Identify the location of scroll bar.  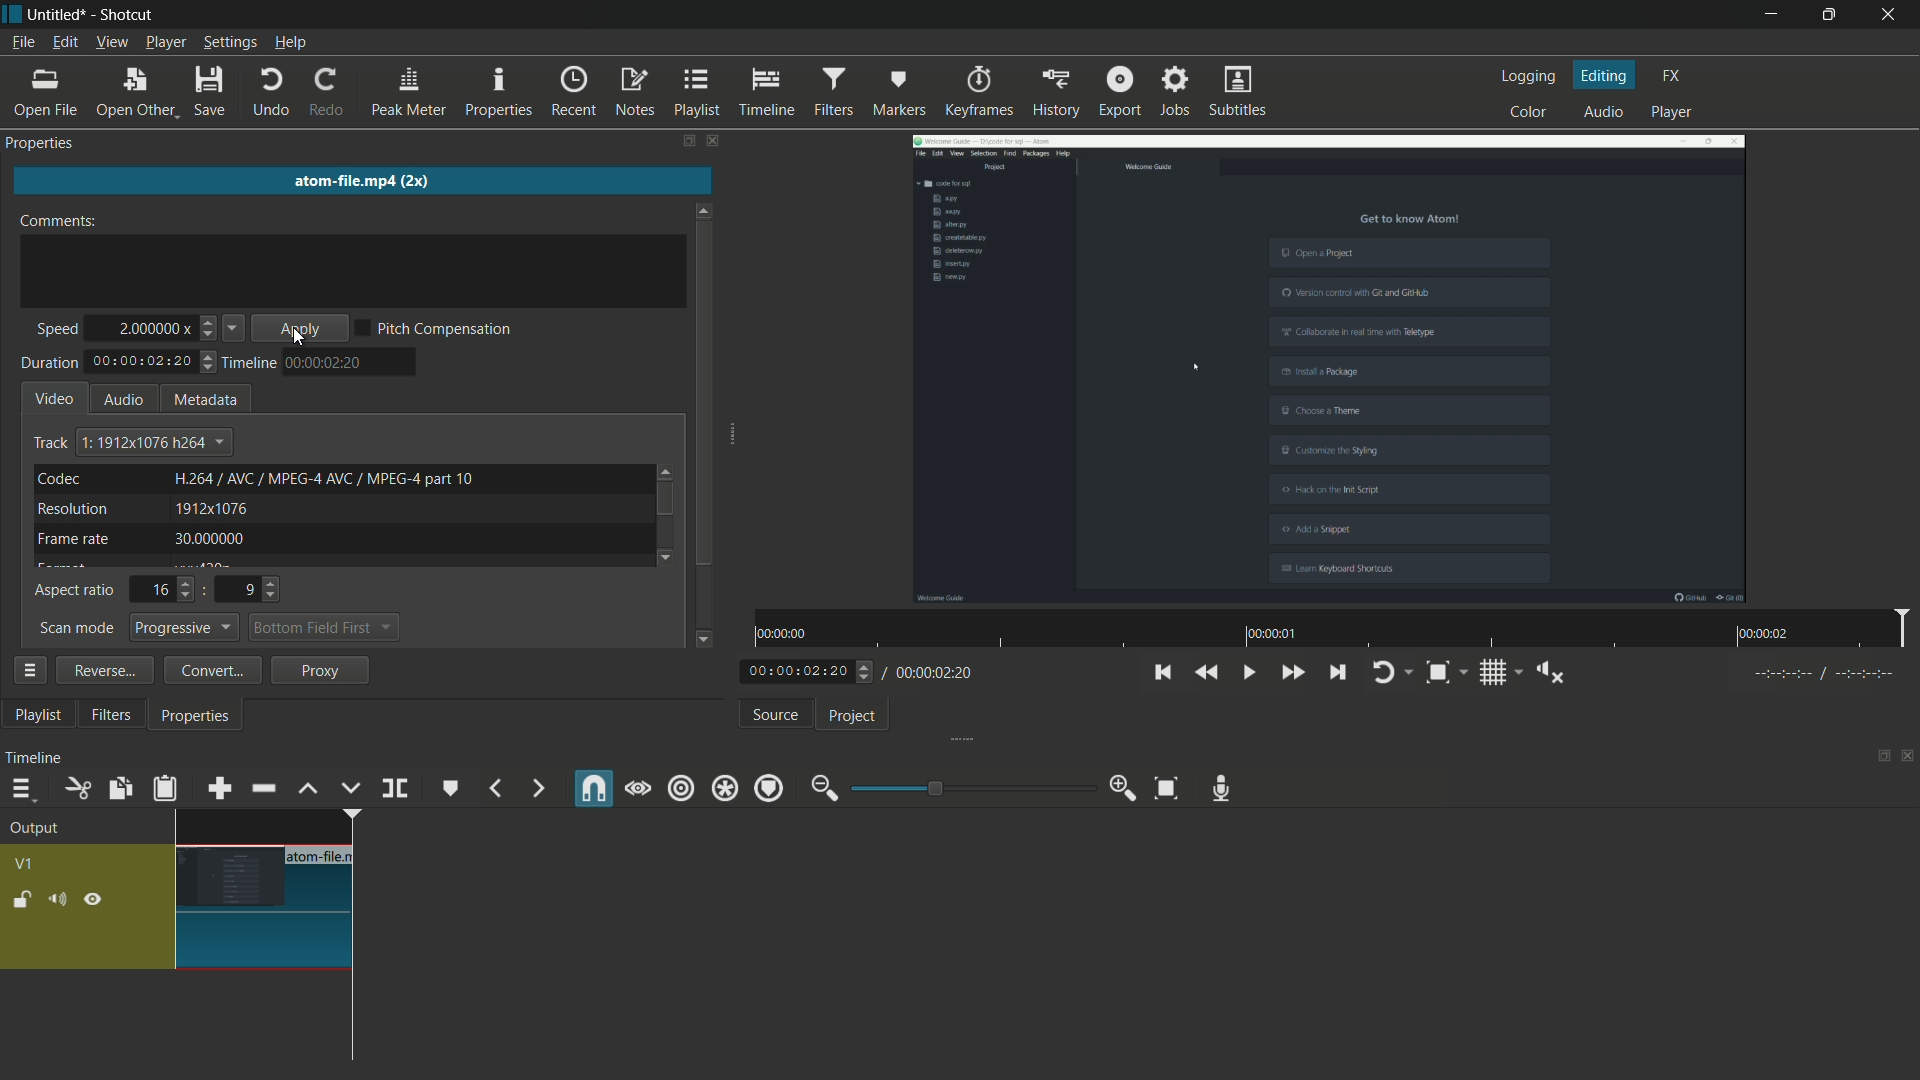
(665, 499).